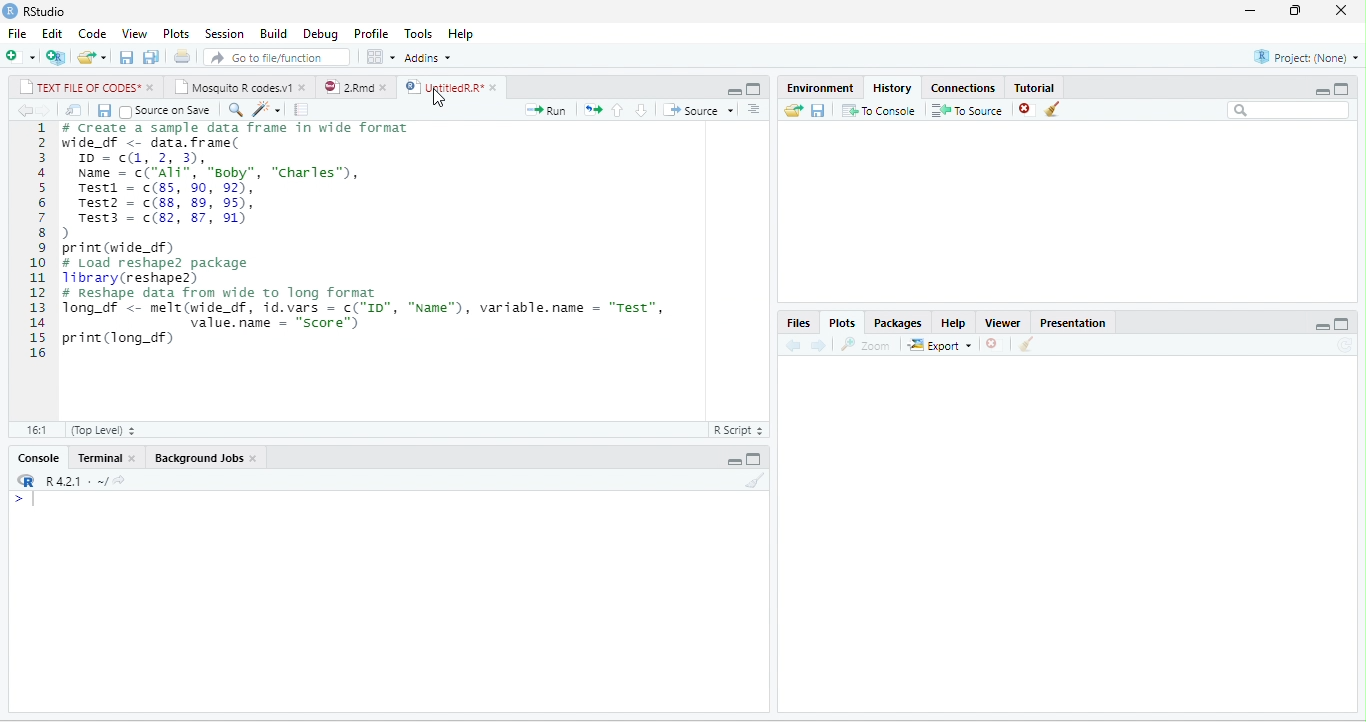  Describe the element at coordinates (225, 34) in the screenshot. I see `Session` at that location.